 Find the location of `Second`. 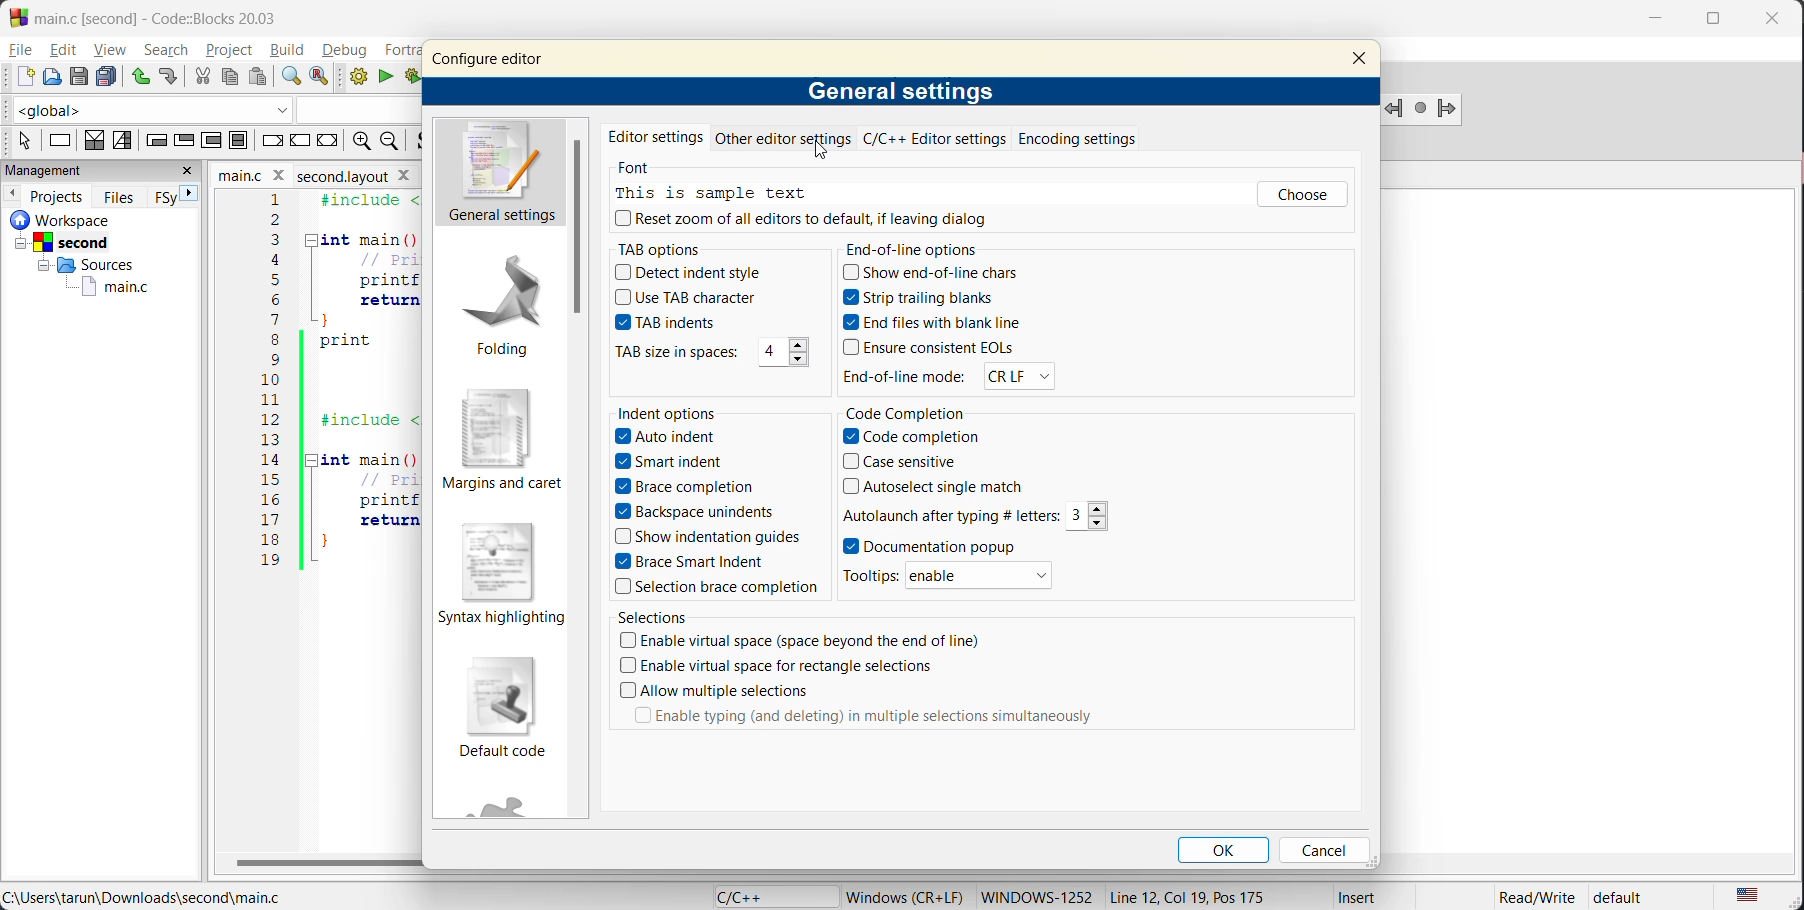

Second is located at coordinates (88, 242).